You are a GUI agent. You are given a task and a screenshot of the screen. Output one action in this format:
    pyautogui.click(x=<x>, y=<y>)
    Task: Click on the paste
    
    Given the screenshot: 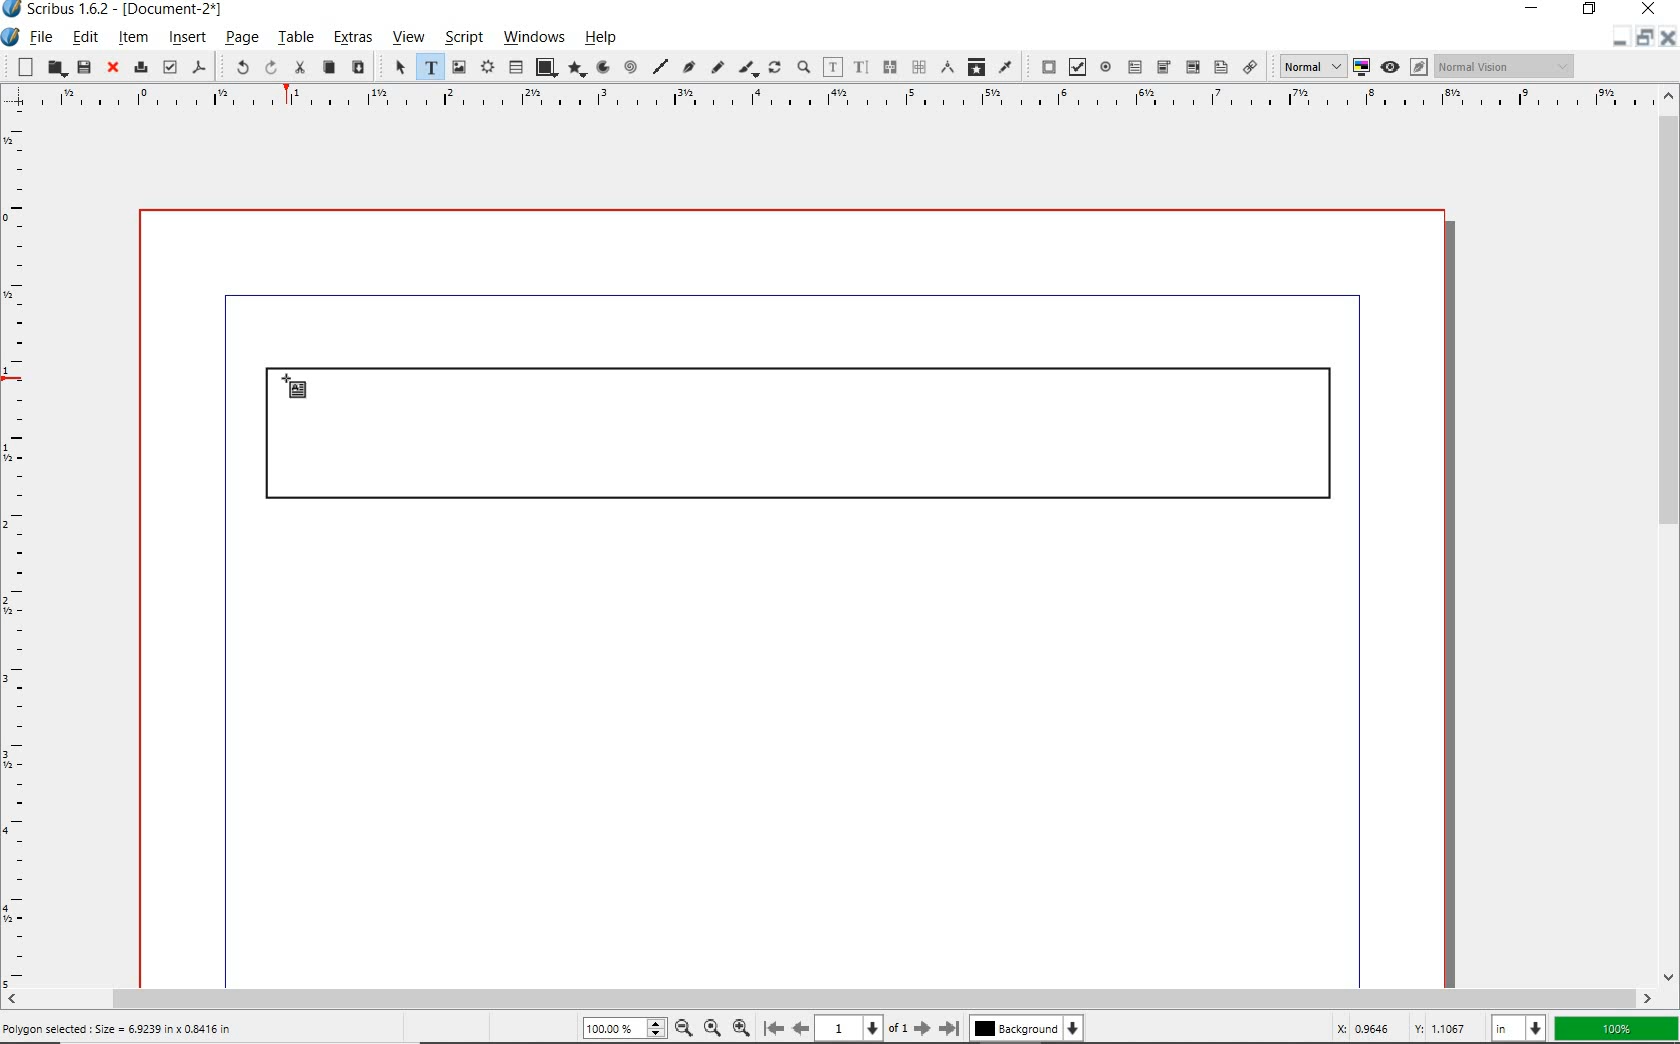 What is the action you would take?
    pyautogui.click(x=358, y=67)
    